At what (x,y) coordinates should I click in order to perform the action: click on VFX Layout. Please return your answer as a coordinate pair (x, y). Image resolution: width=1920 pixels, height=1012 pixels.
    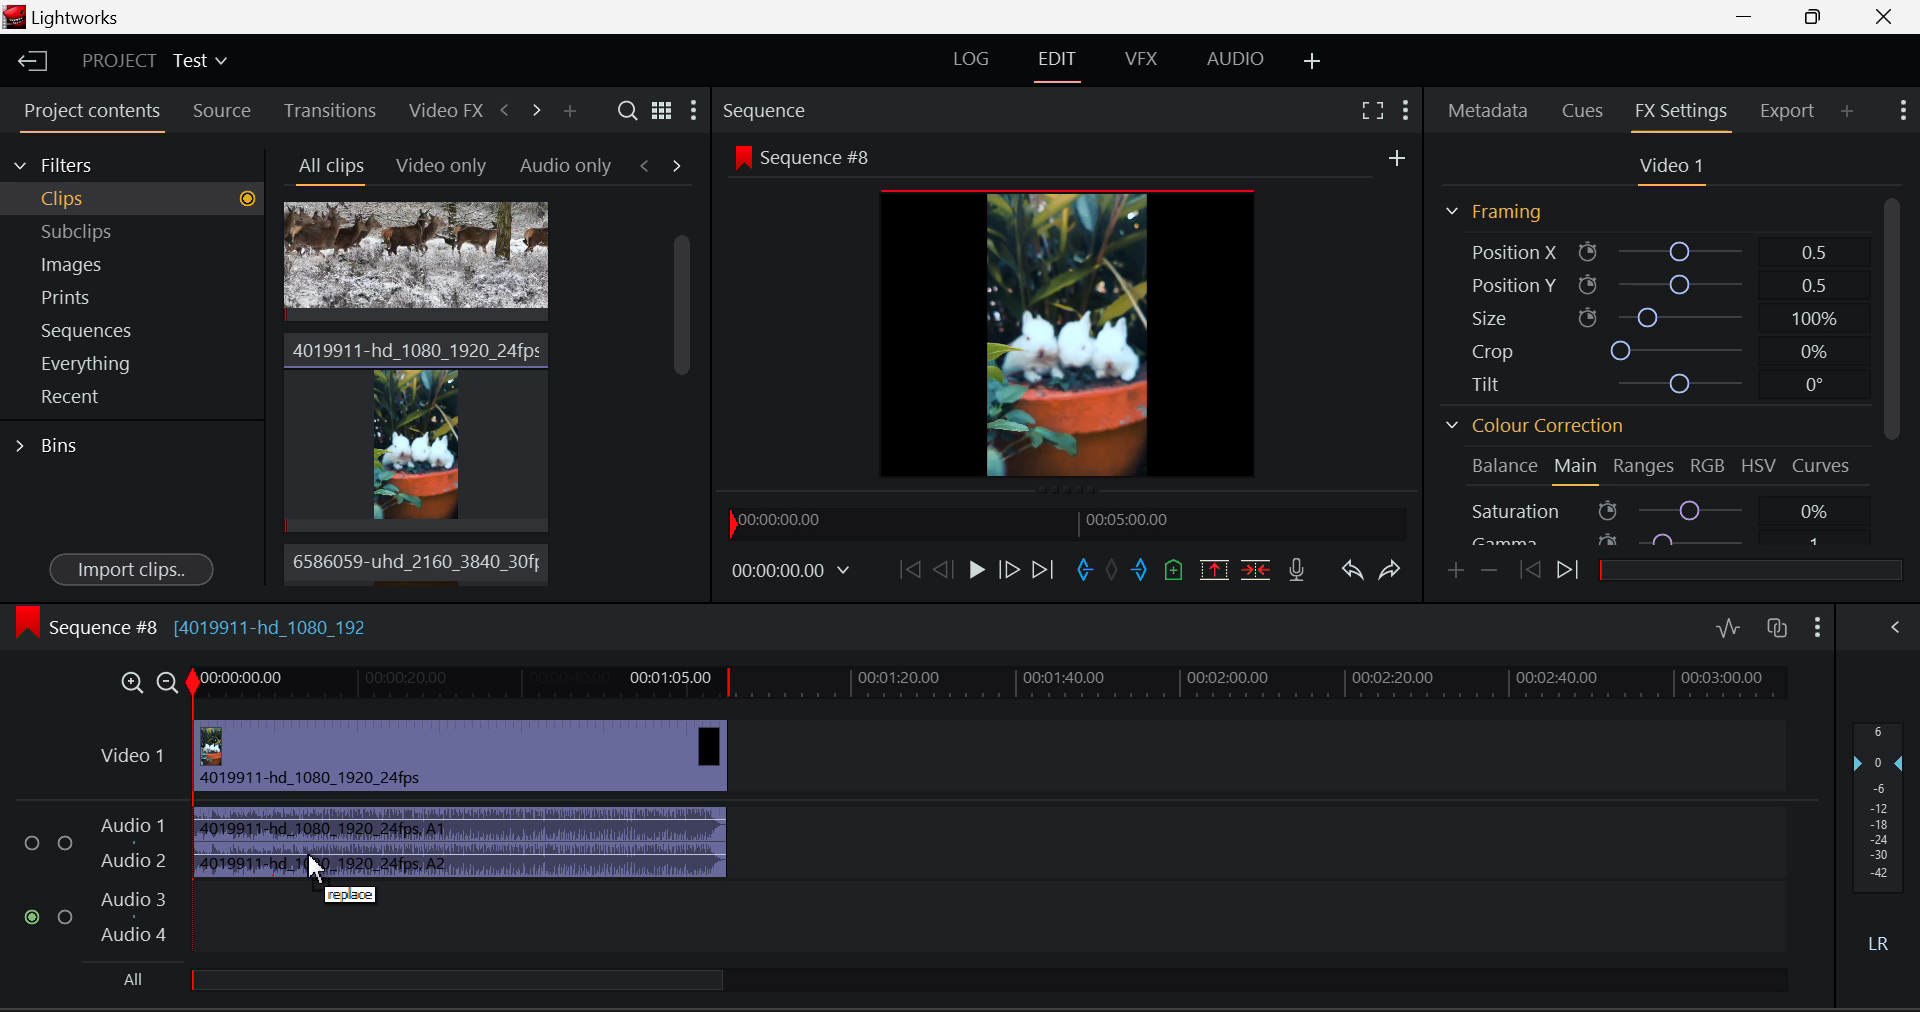
    Looking at the image, I should click on (1139, 58).